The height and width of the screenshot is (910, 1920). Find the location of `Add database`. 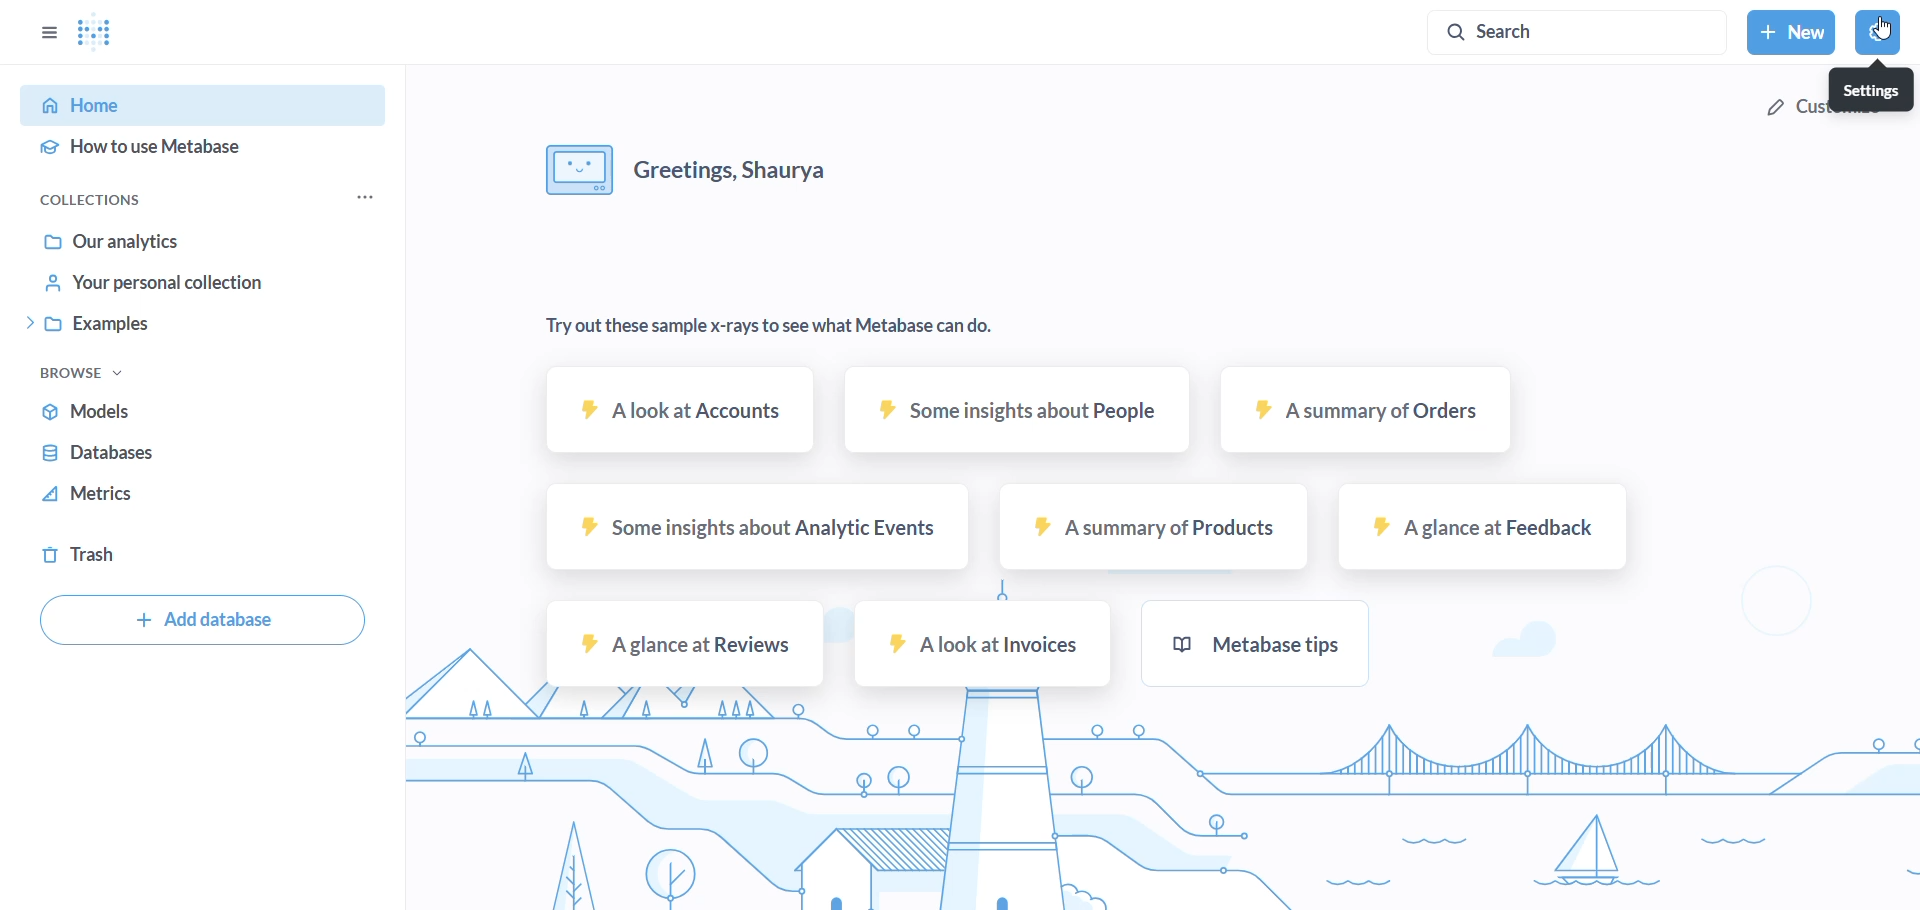

Add database is located at coordinates (202, 622).